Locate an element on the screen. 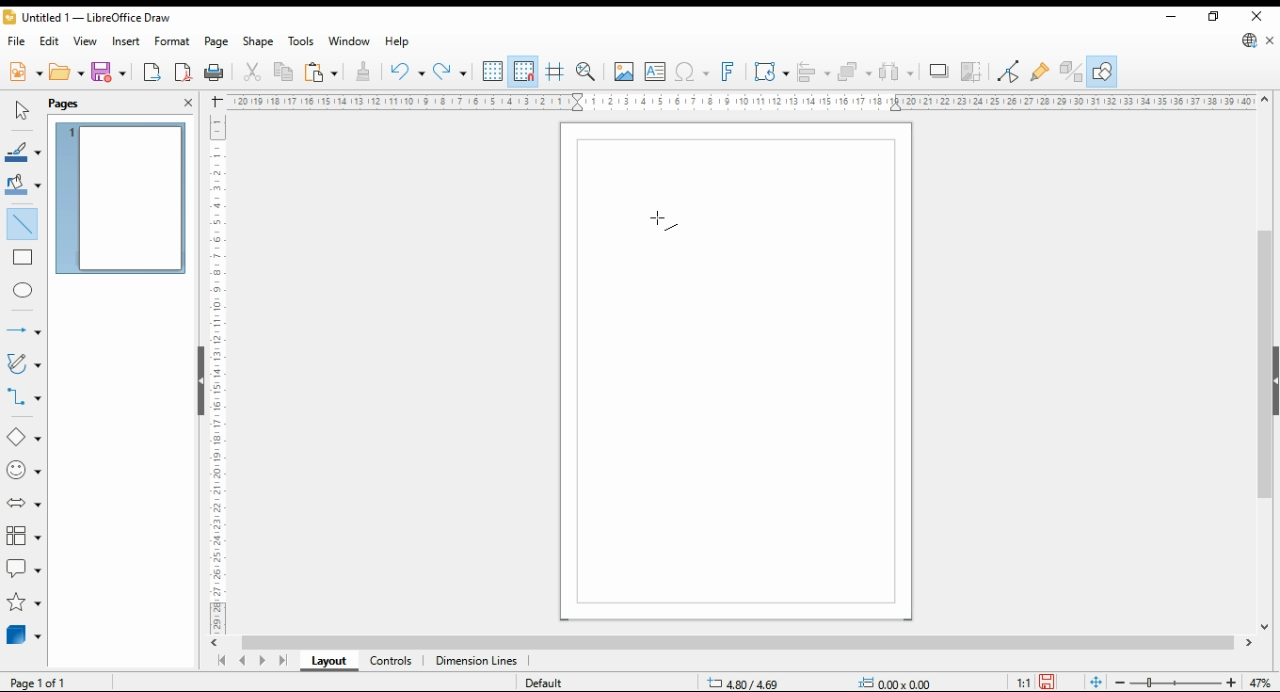  view is located at coordinates (86, 42).